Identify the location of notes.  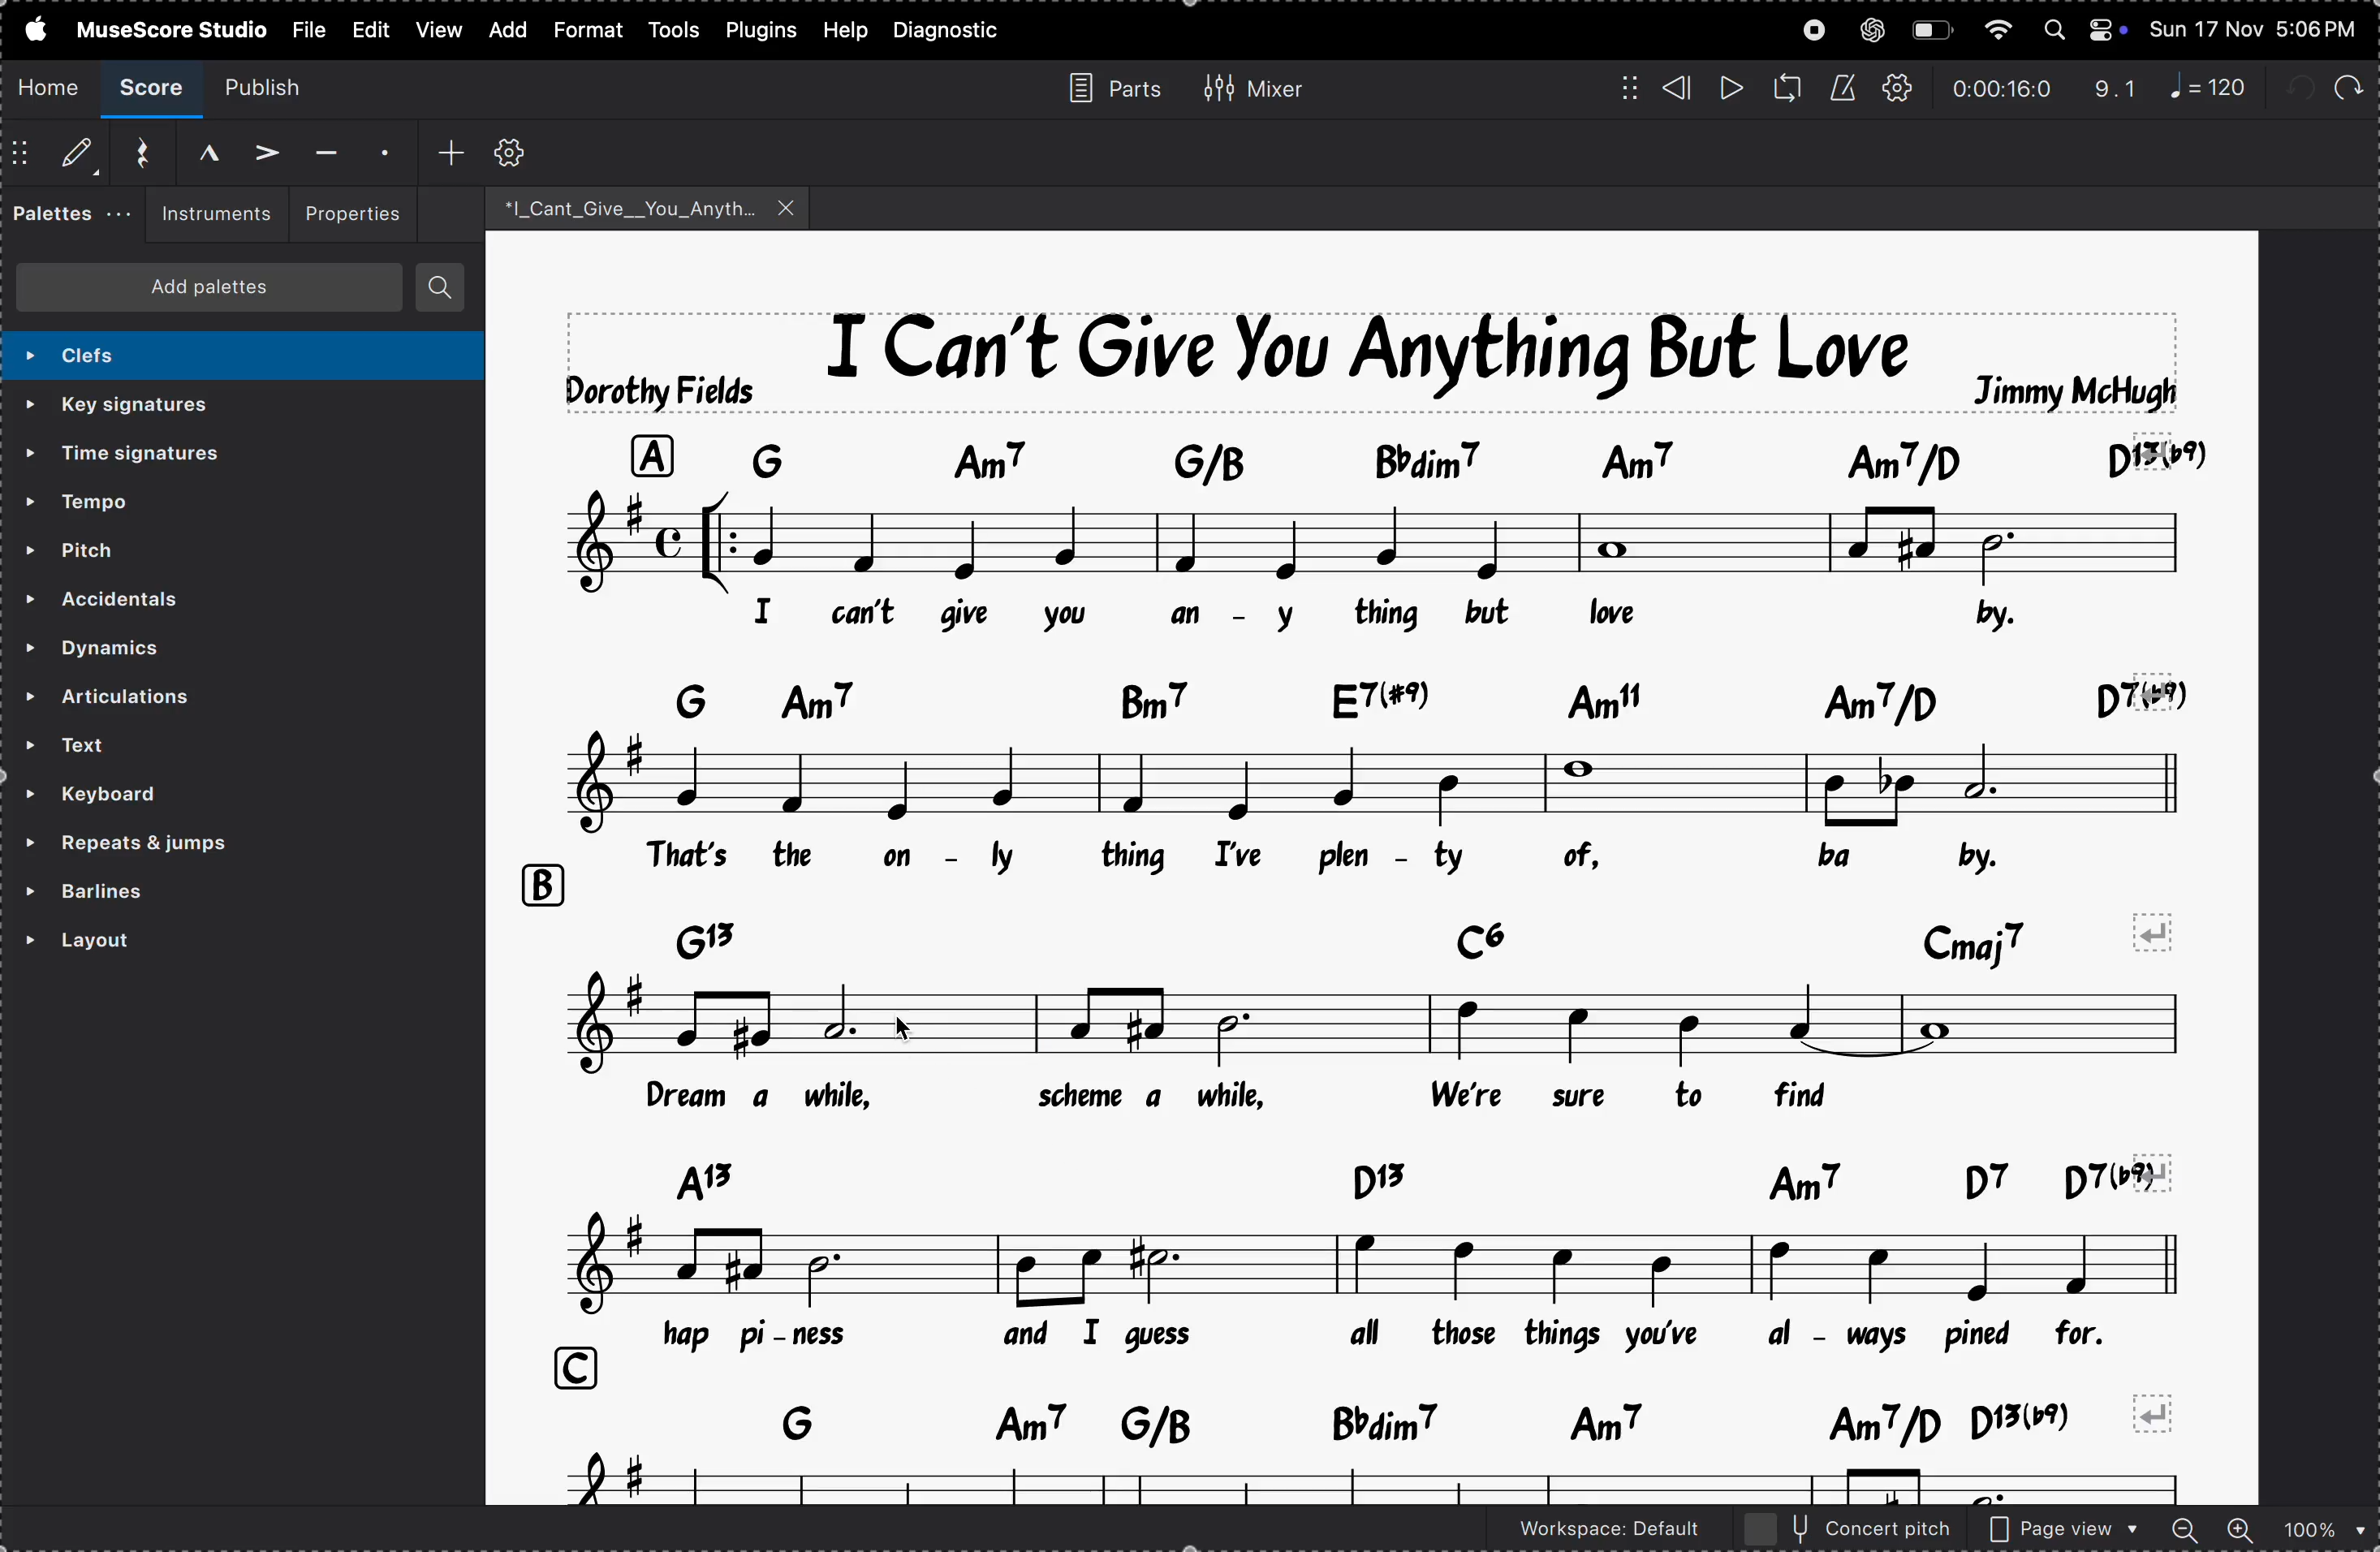
(1375, 540).